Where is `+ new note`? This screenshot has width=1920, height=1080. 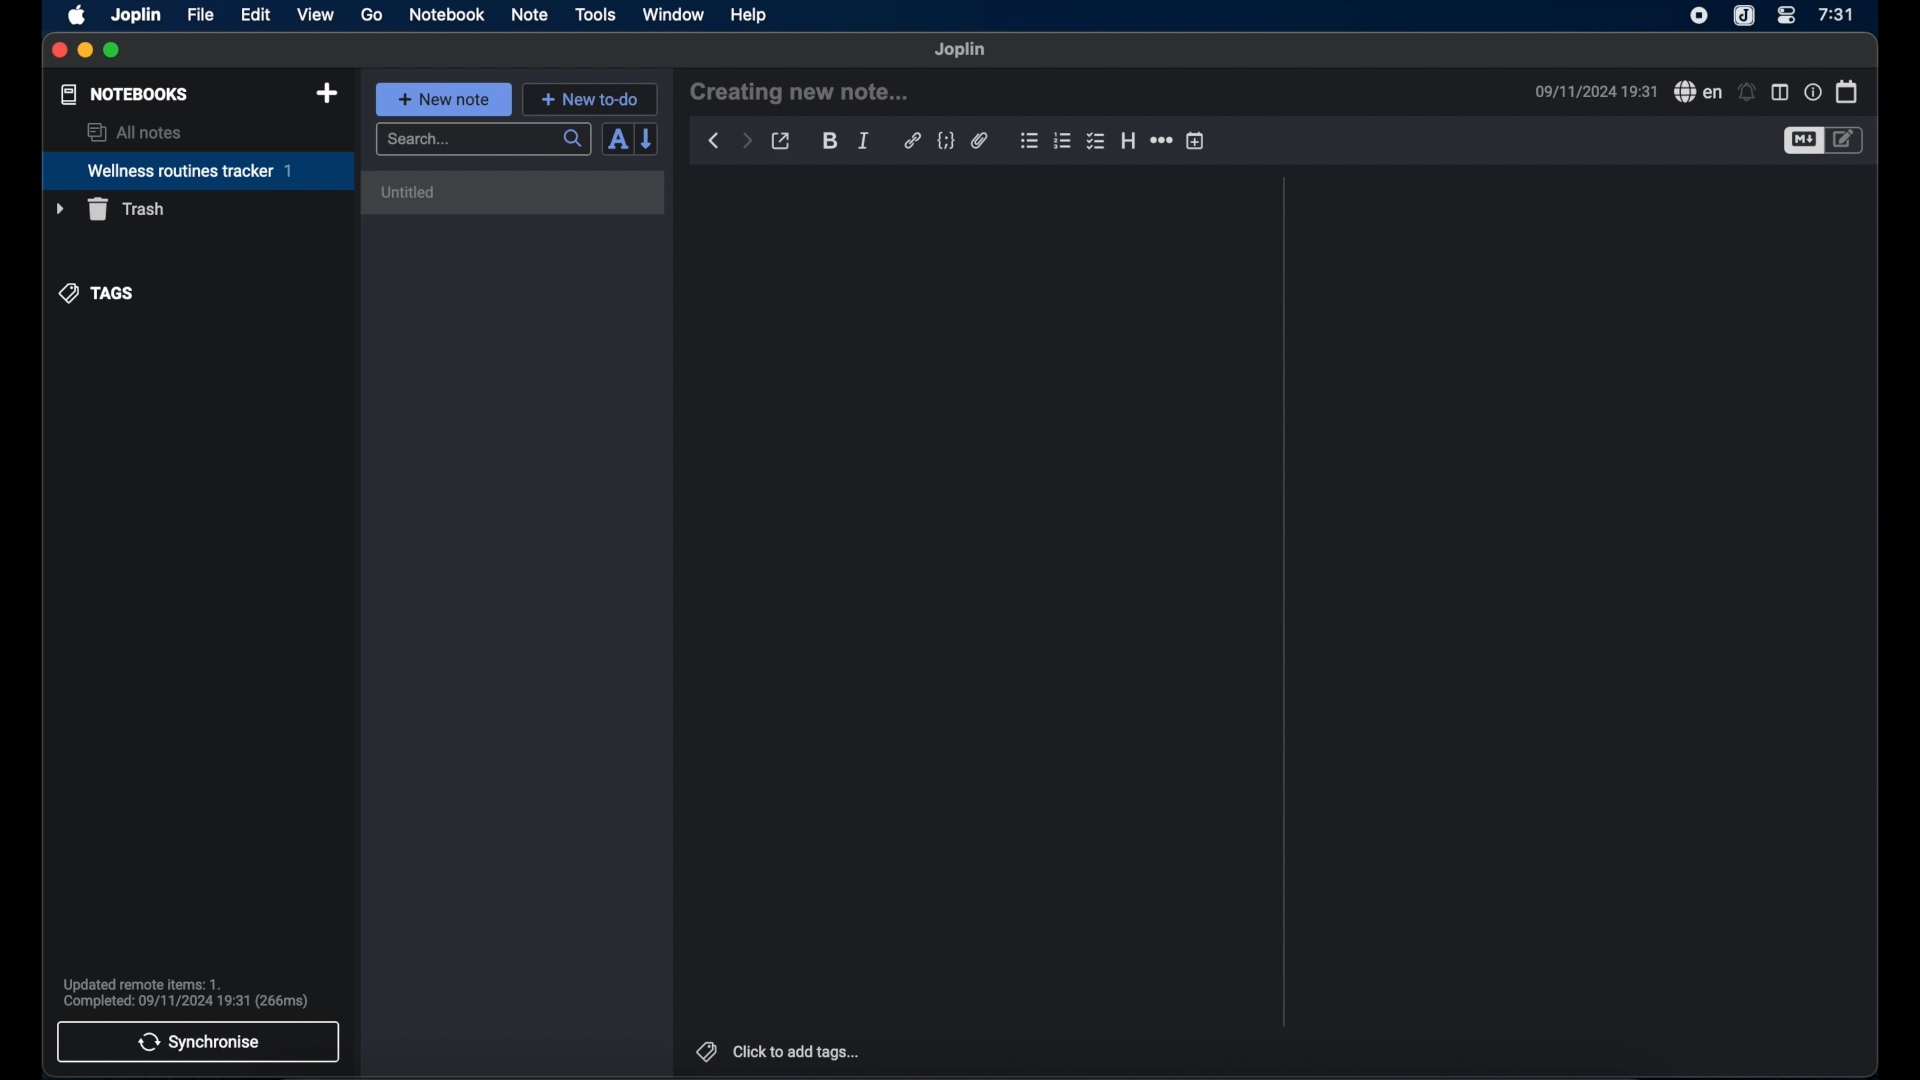 + new note is located at coordinates (444, 99).